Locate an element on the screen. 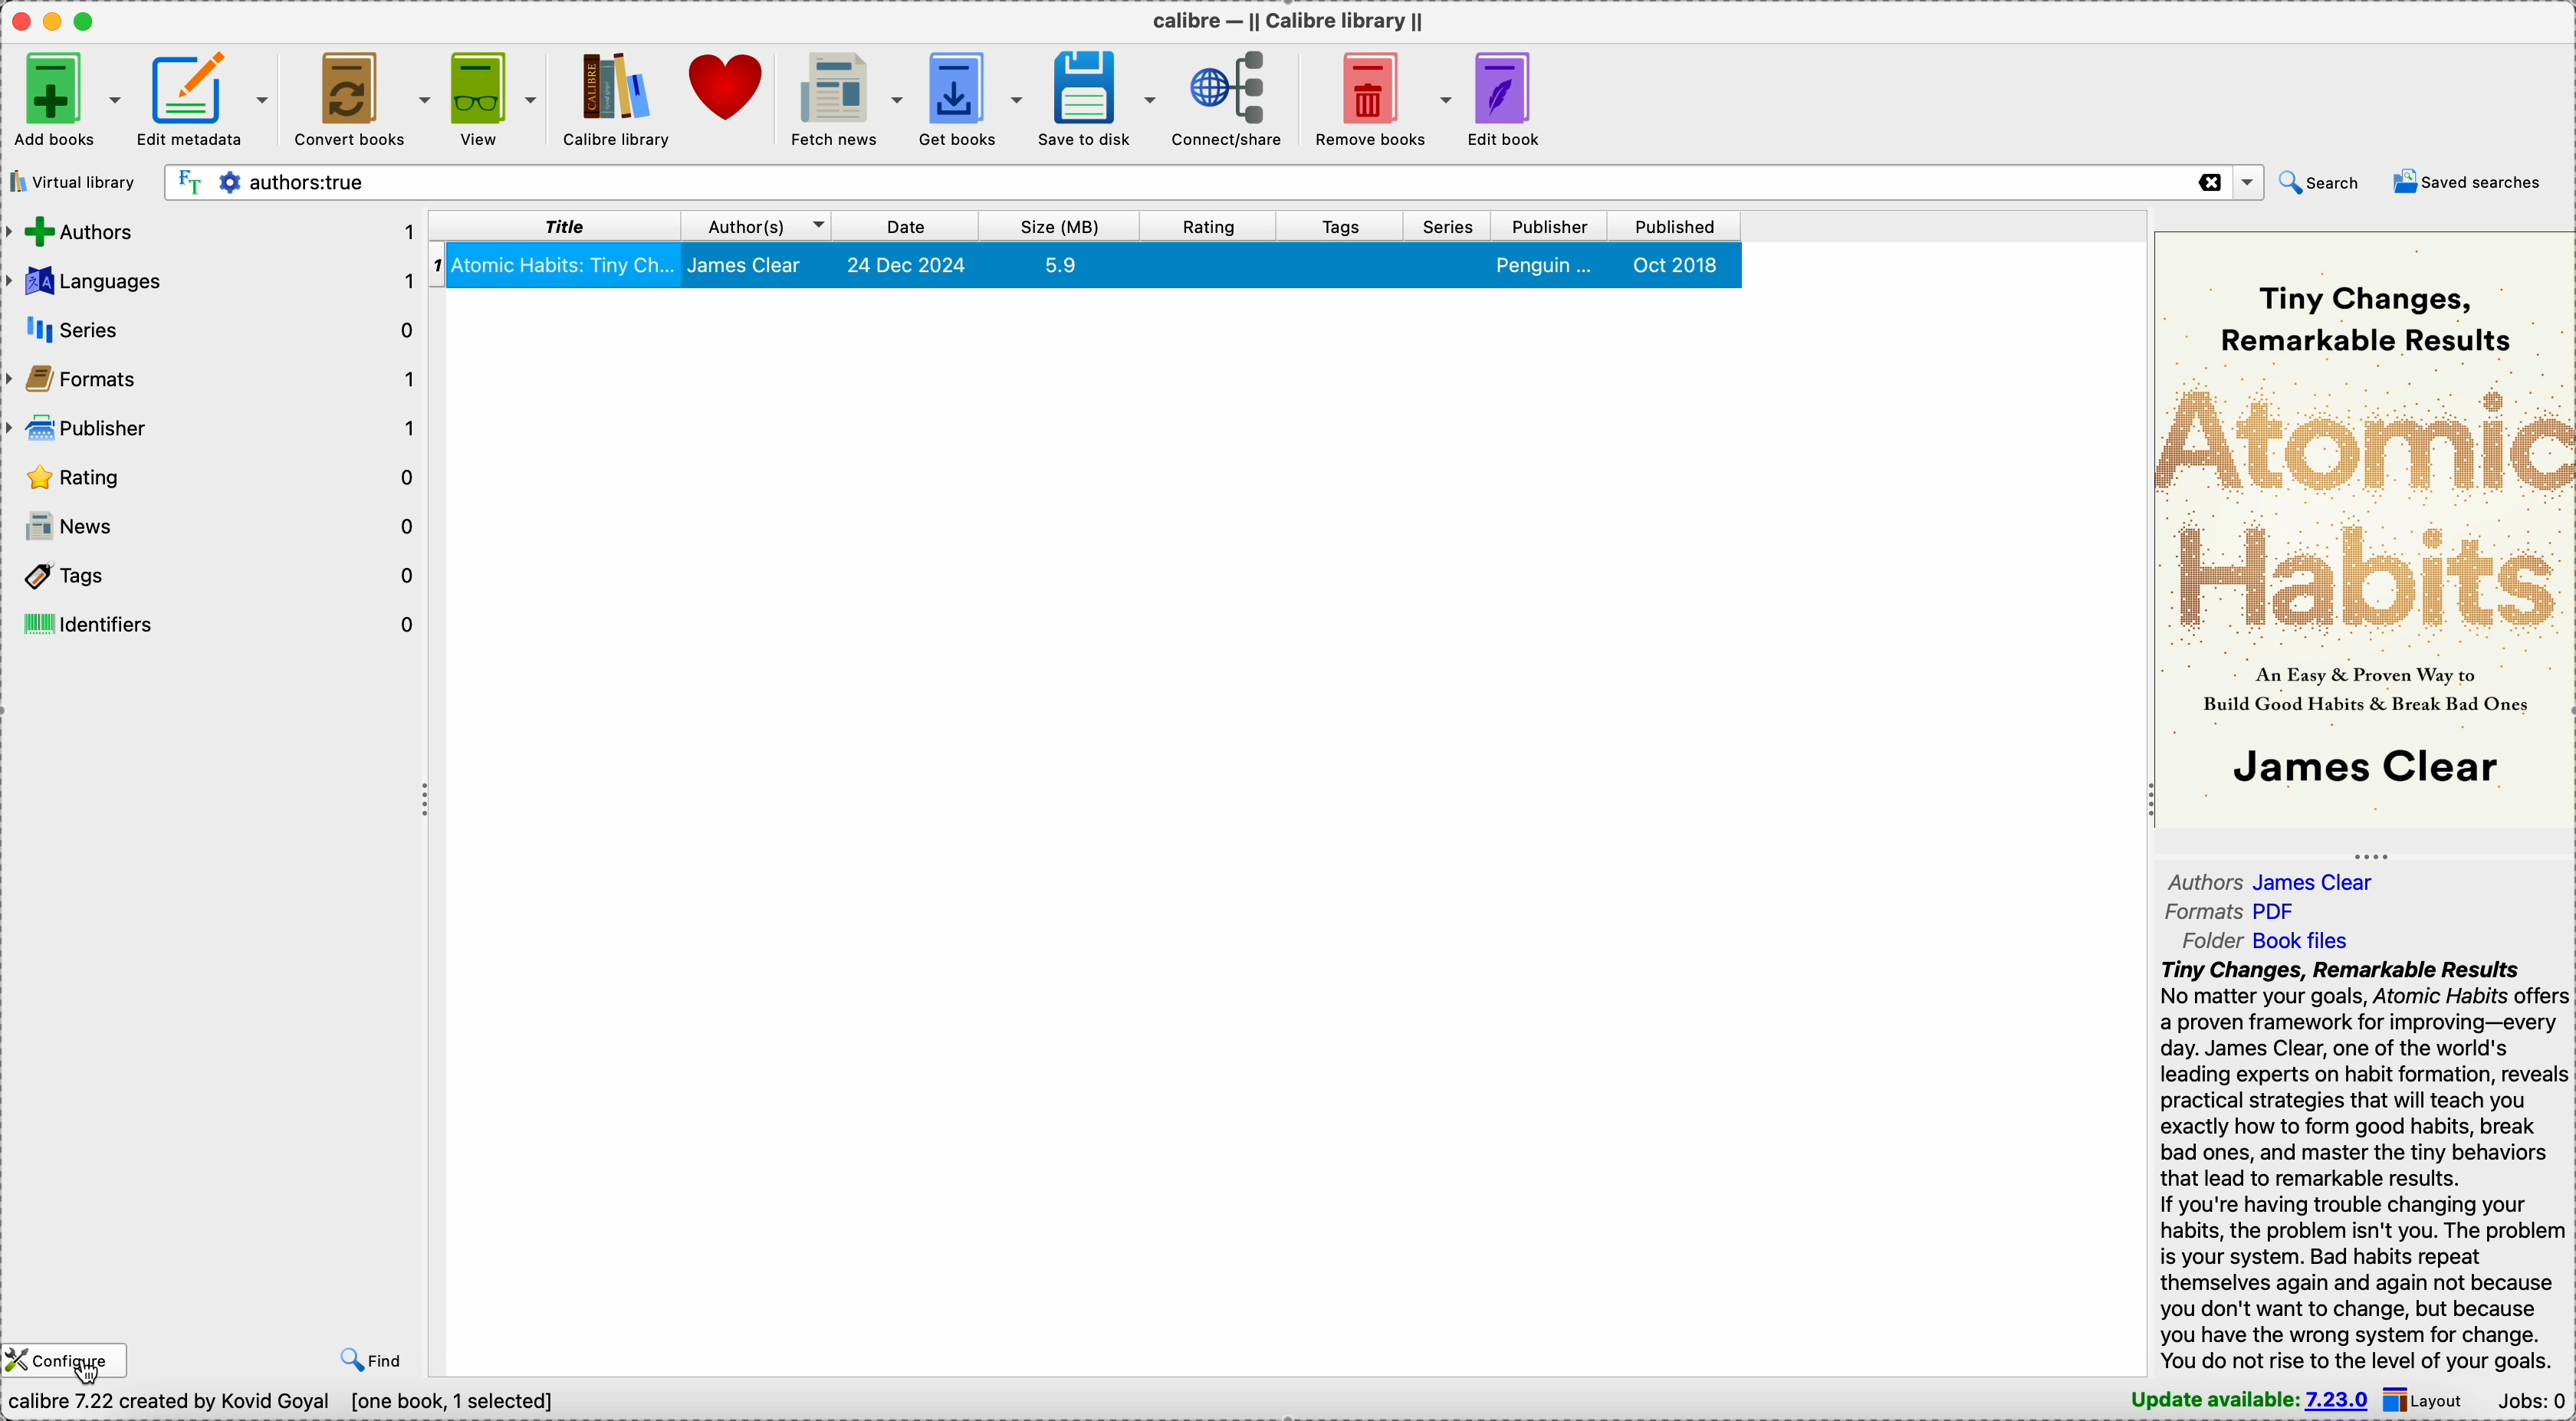 Image resolution: width=2576 pixels, height=1421 pixels. news is located at coordinates (213, 525).